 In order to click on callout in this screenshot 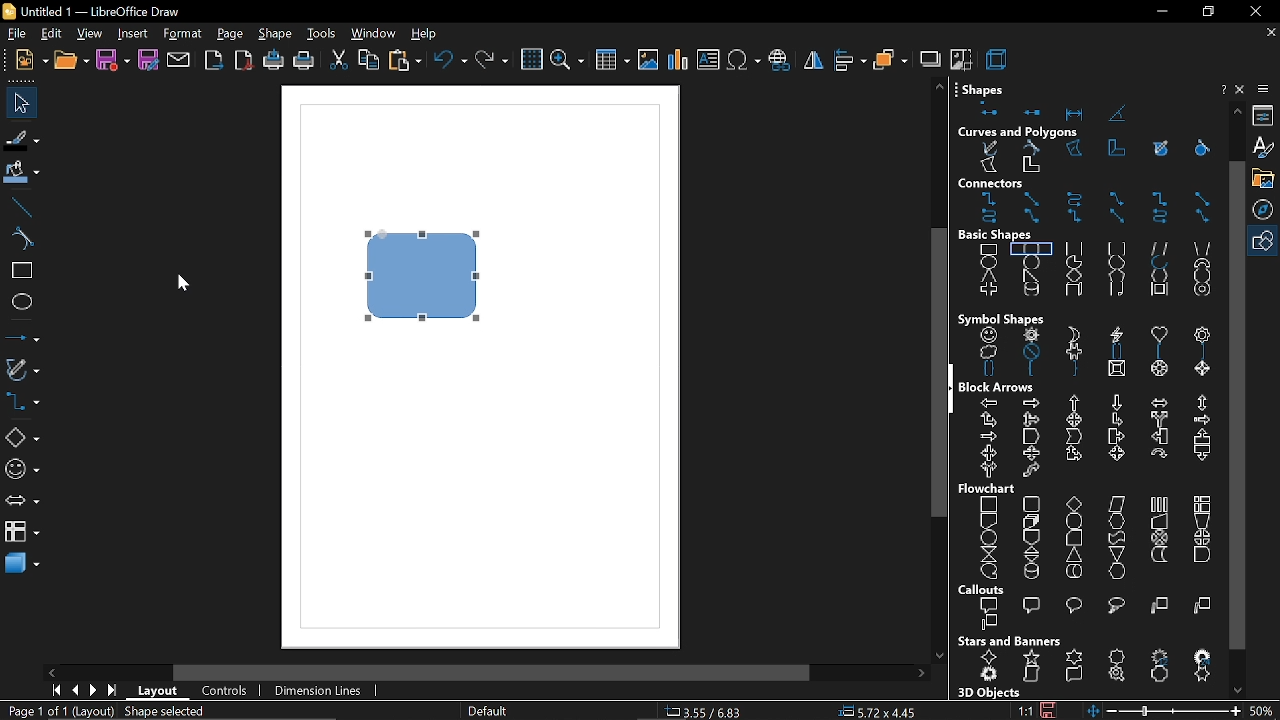, I will do `click(1088, 615)`.